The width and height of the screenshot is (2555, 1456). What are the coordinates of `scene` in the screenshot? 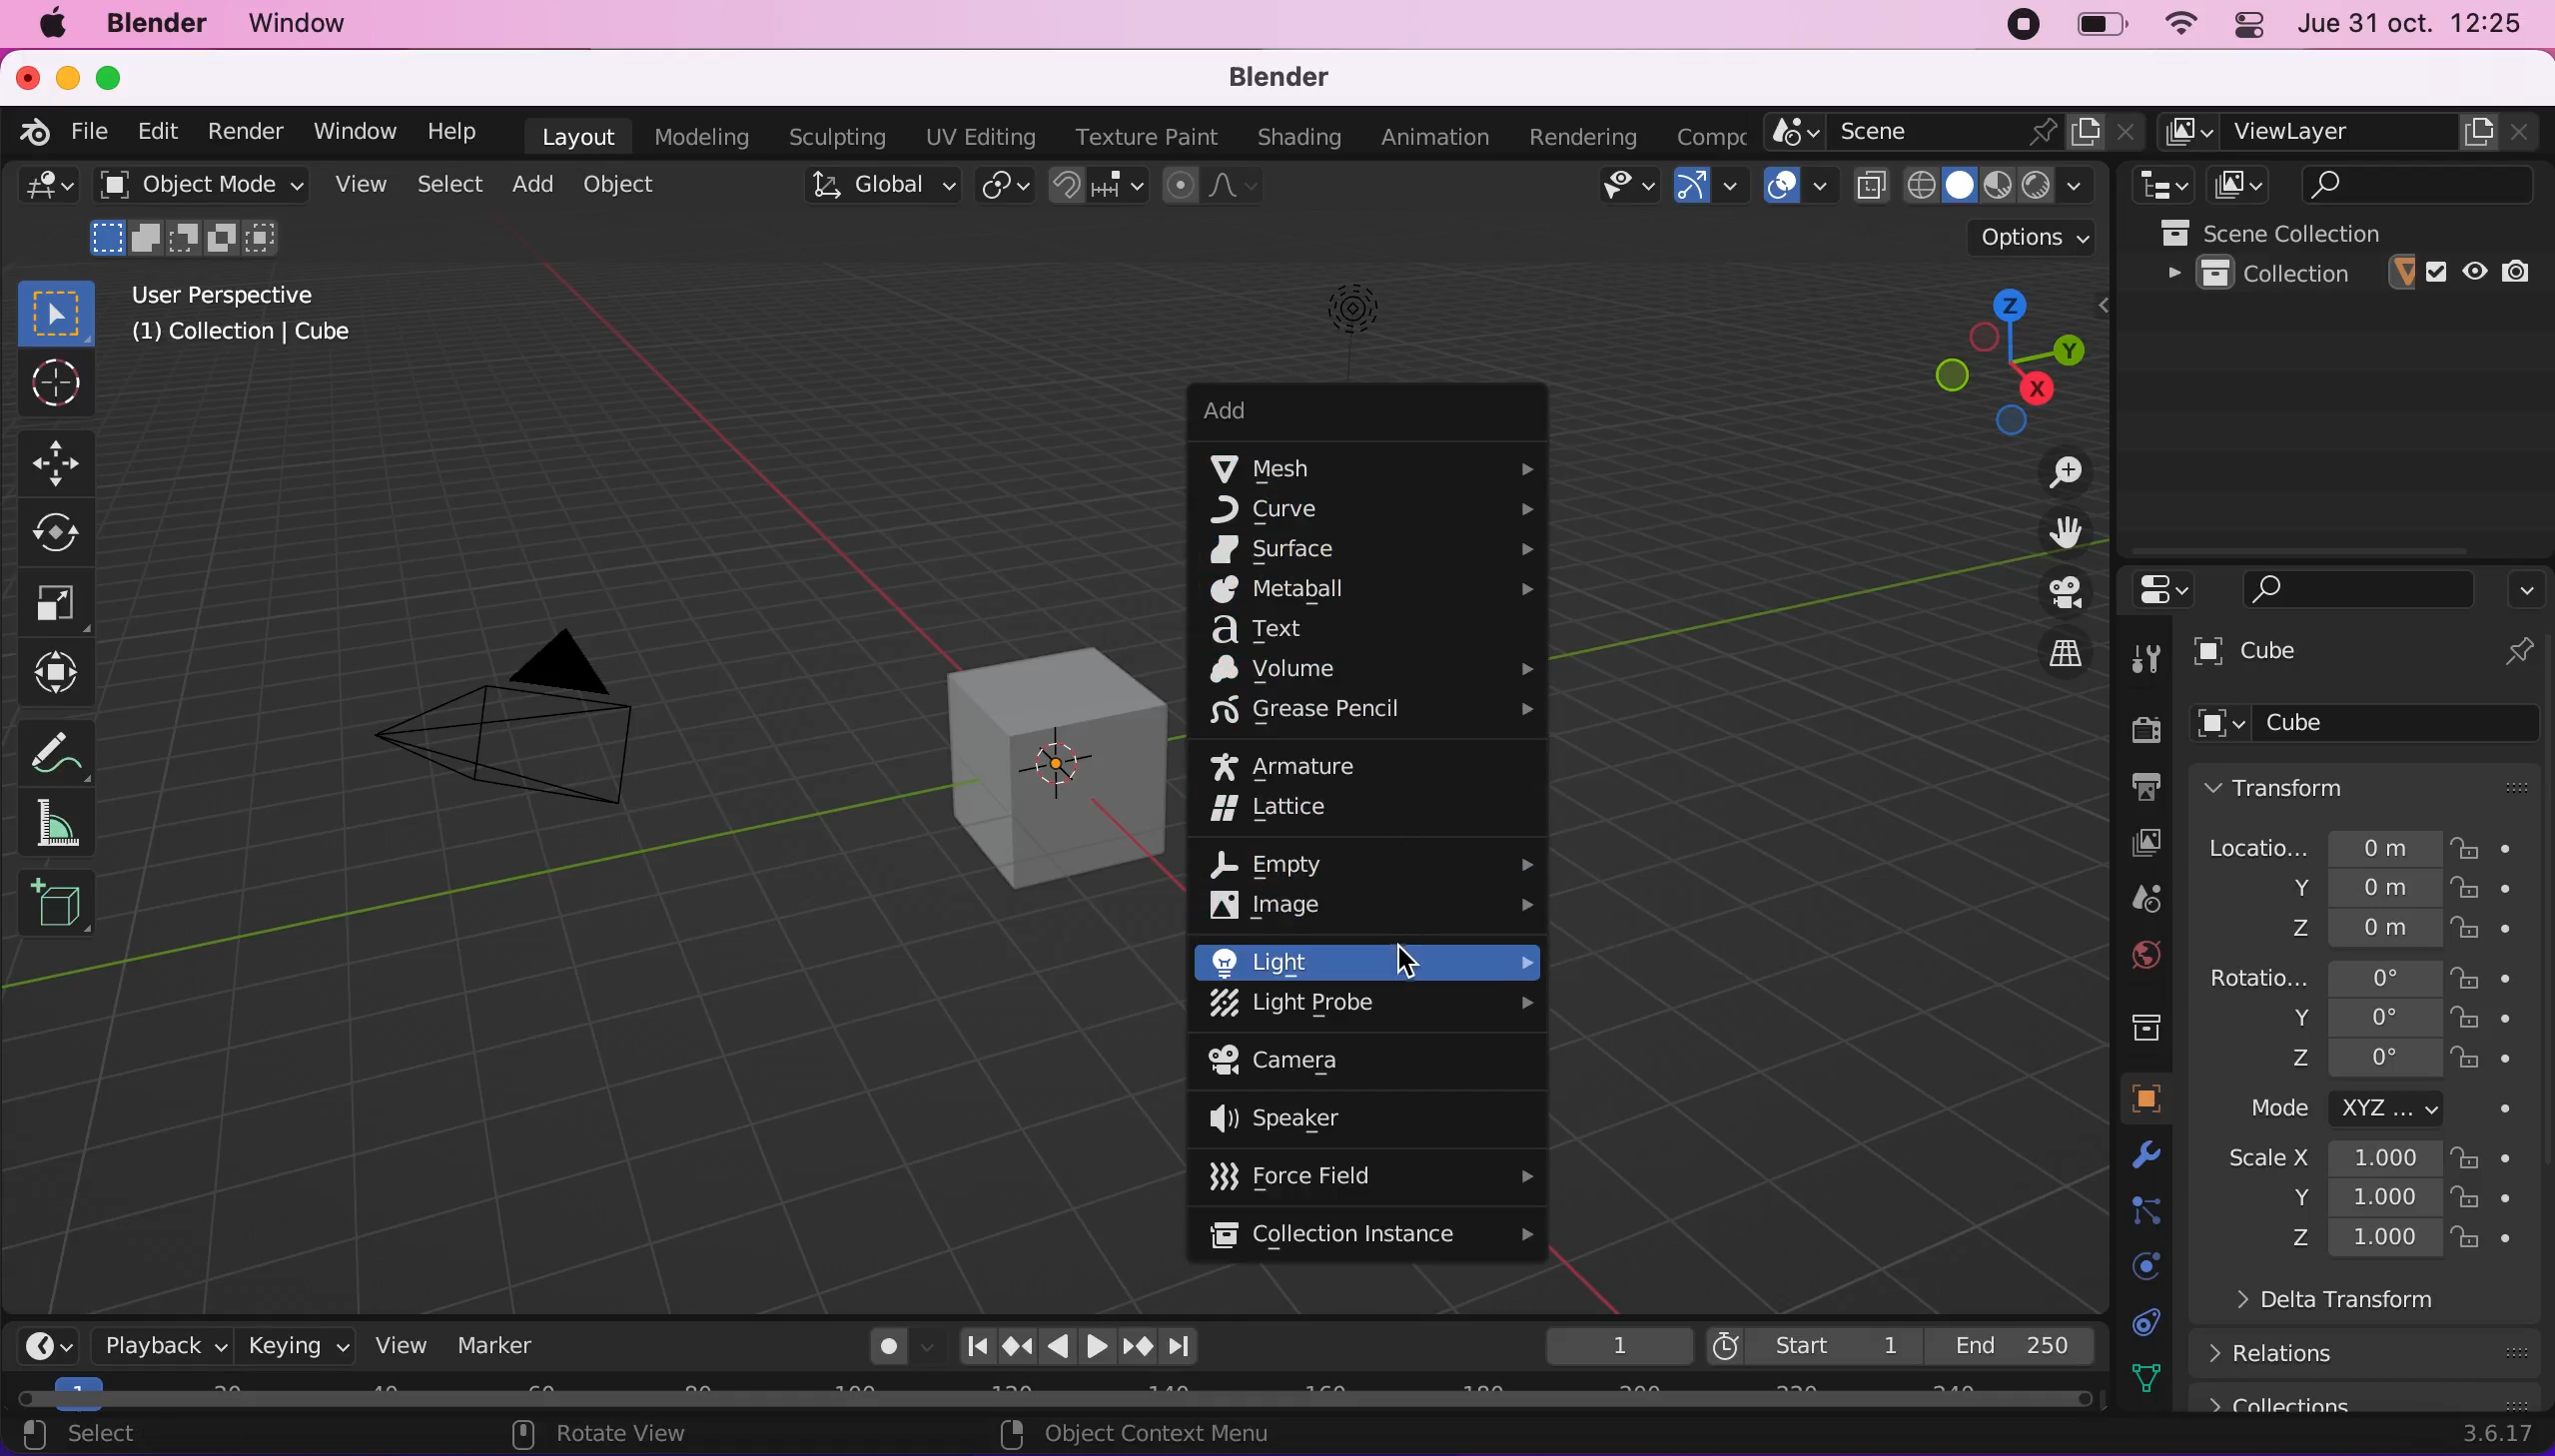 It's located at (1955, 132).